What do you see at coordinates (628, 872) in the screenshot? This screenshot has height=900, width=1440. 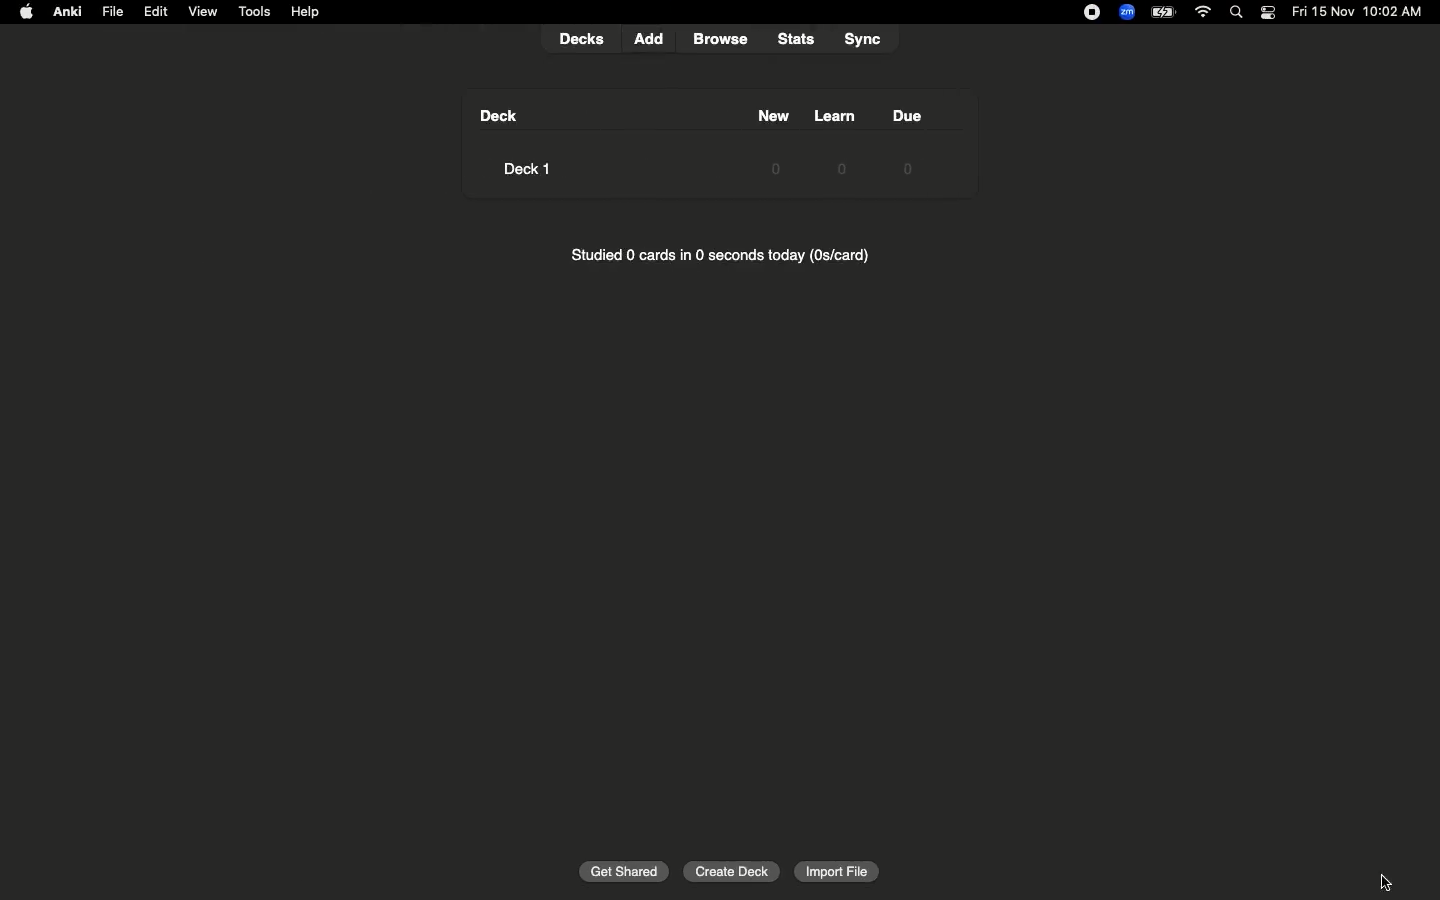 I see `` at bounding box center [628, 872].